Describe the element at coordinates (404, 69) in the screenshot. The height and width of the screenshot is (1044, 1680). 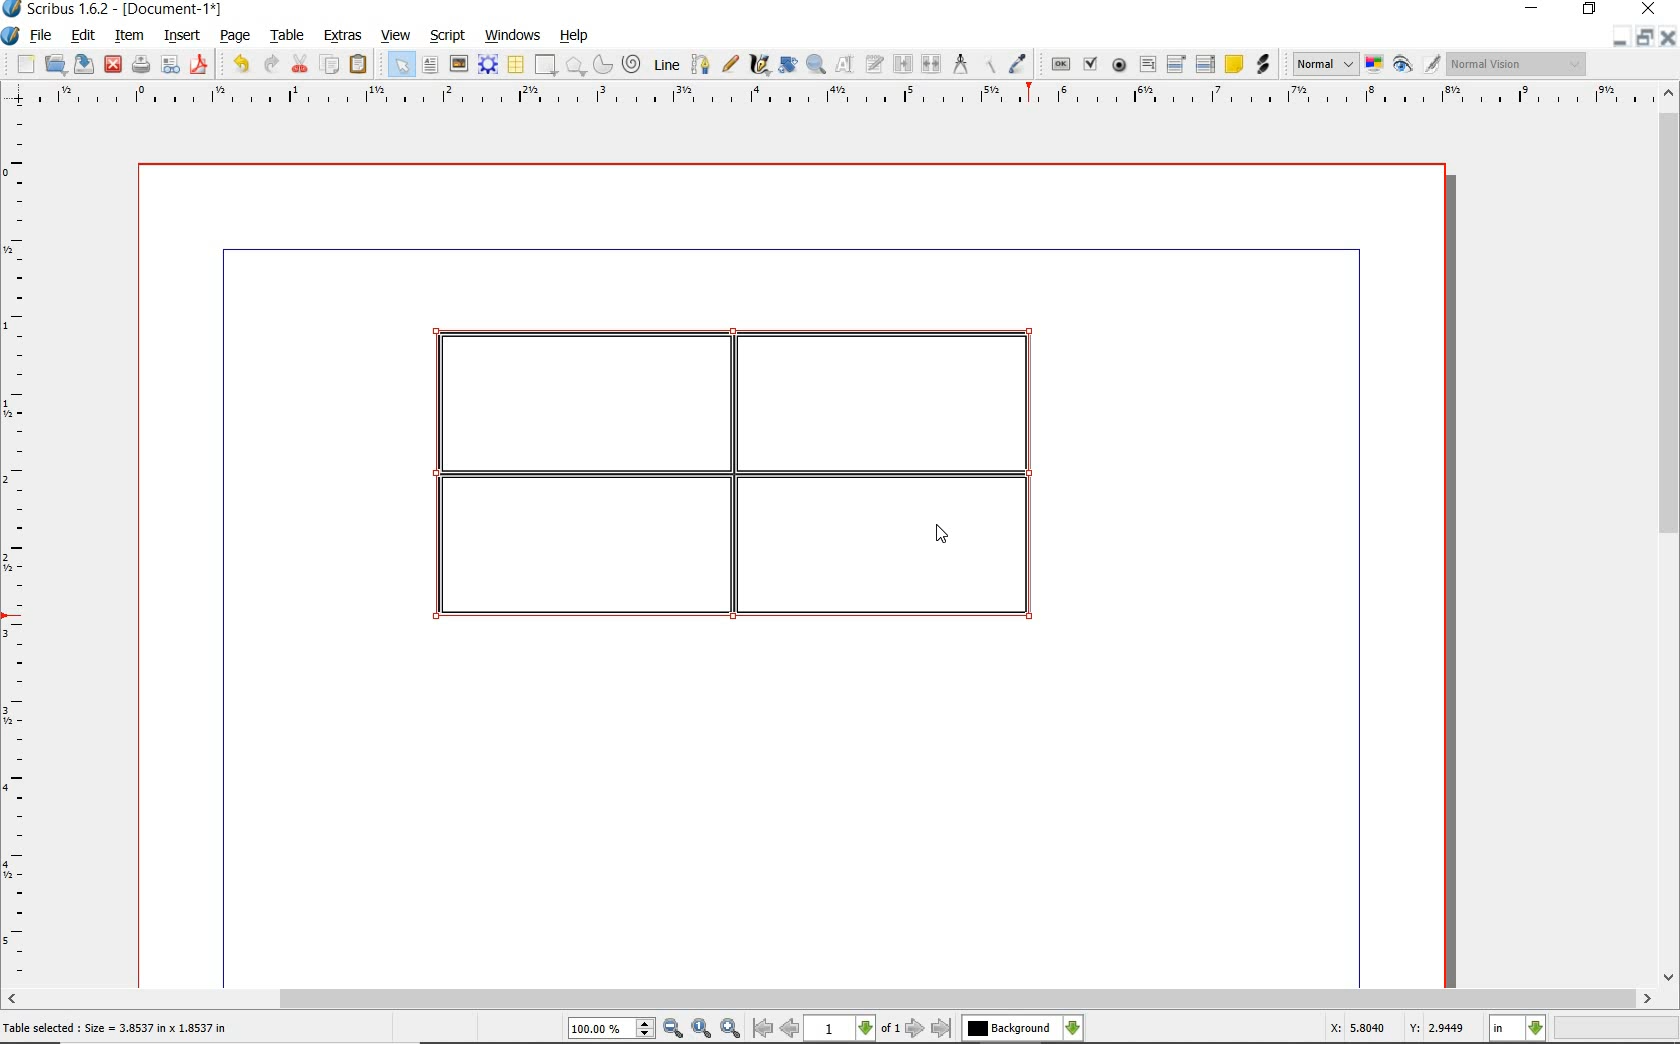
I see `select` at that location.